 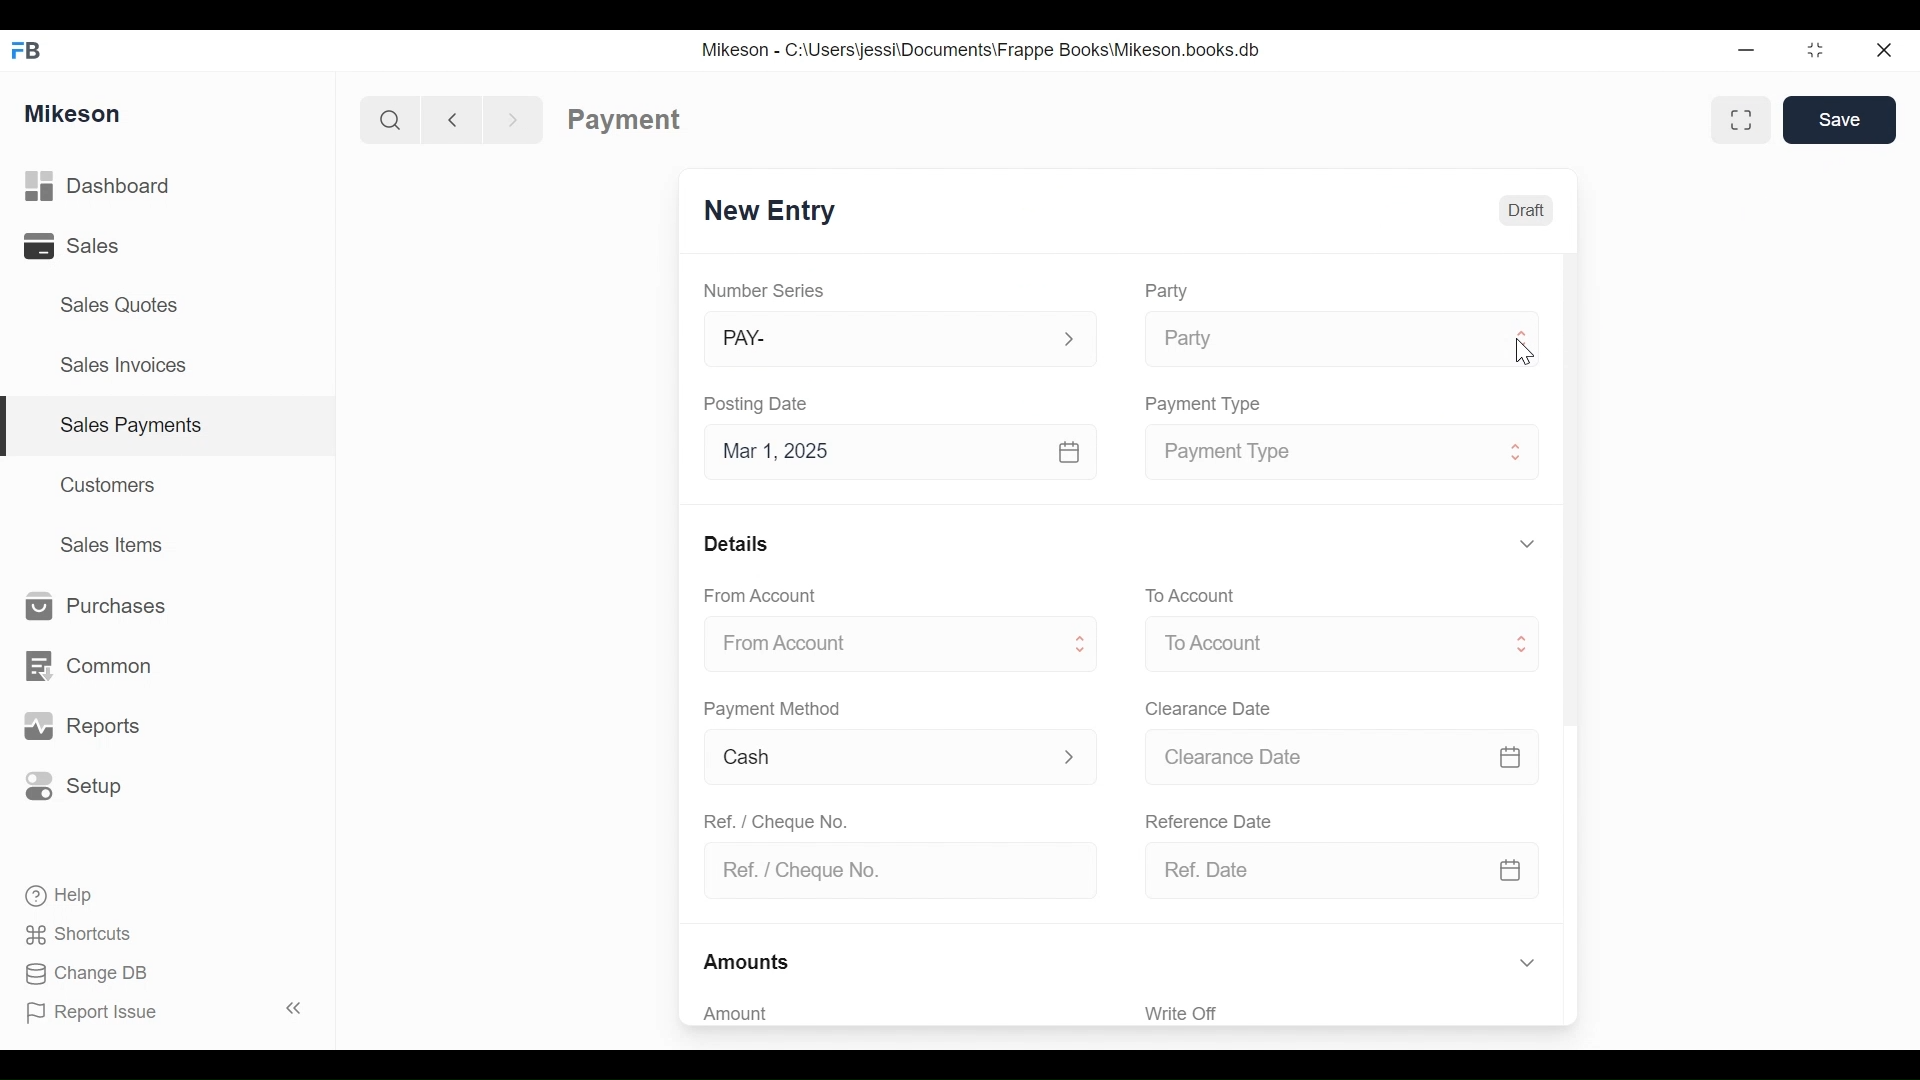 I want to click on From Account, so click(x=903, y=645).